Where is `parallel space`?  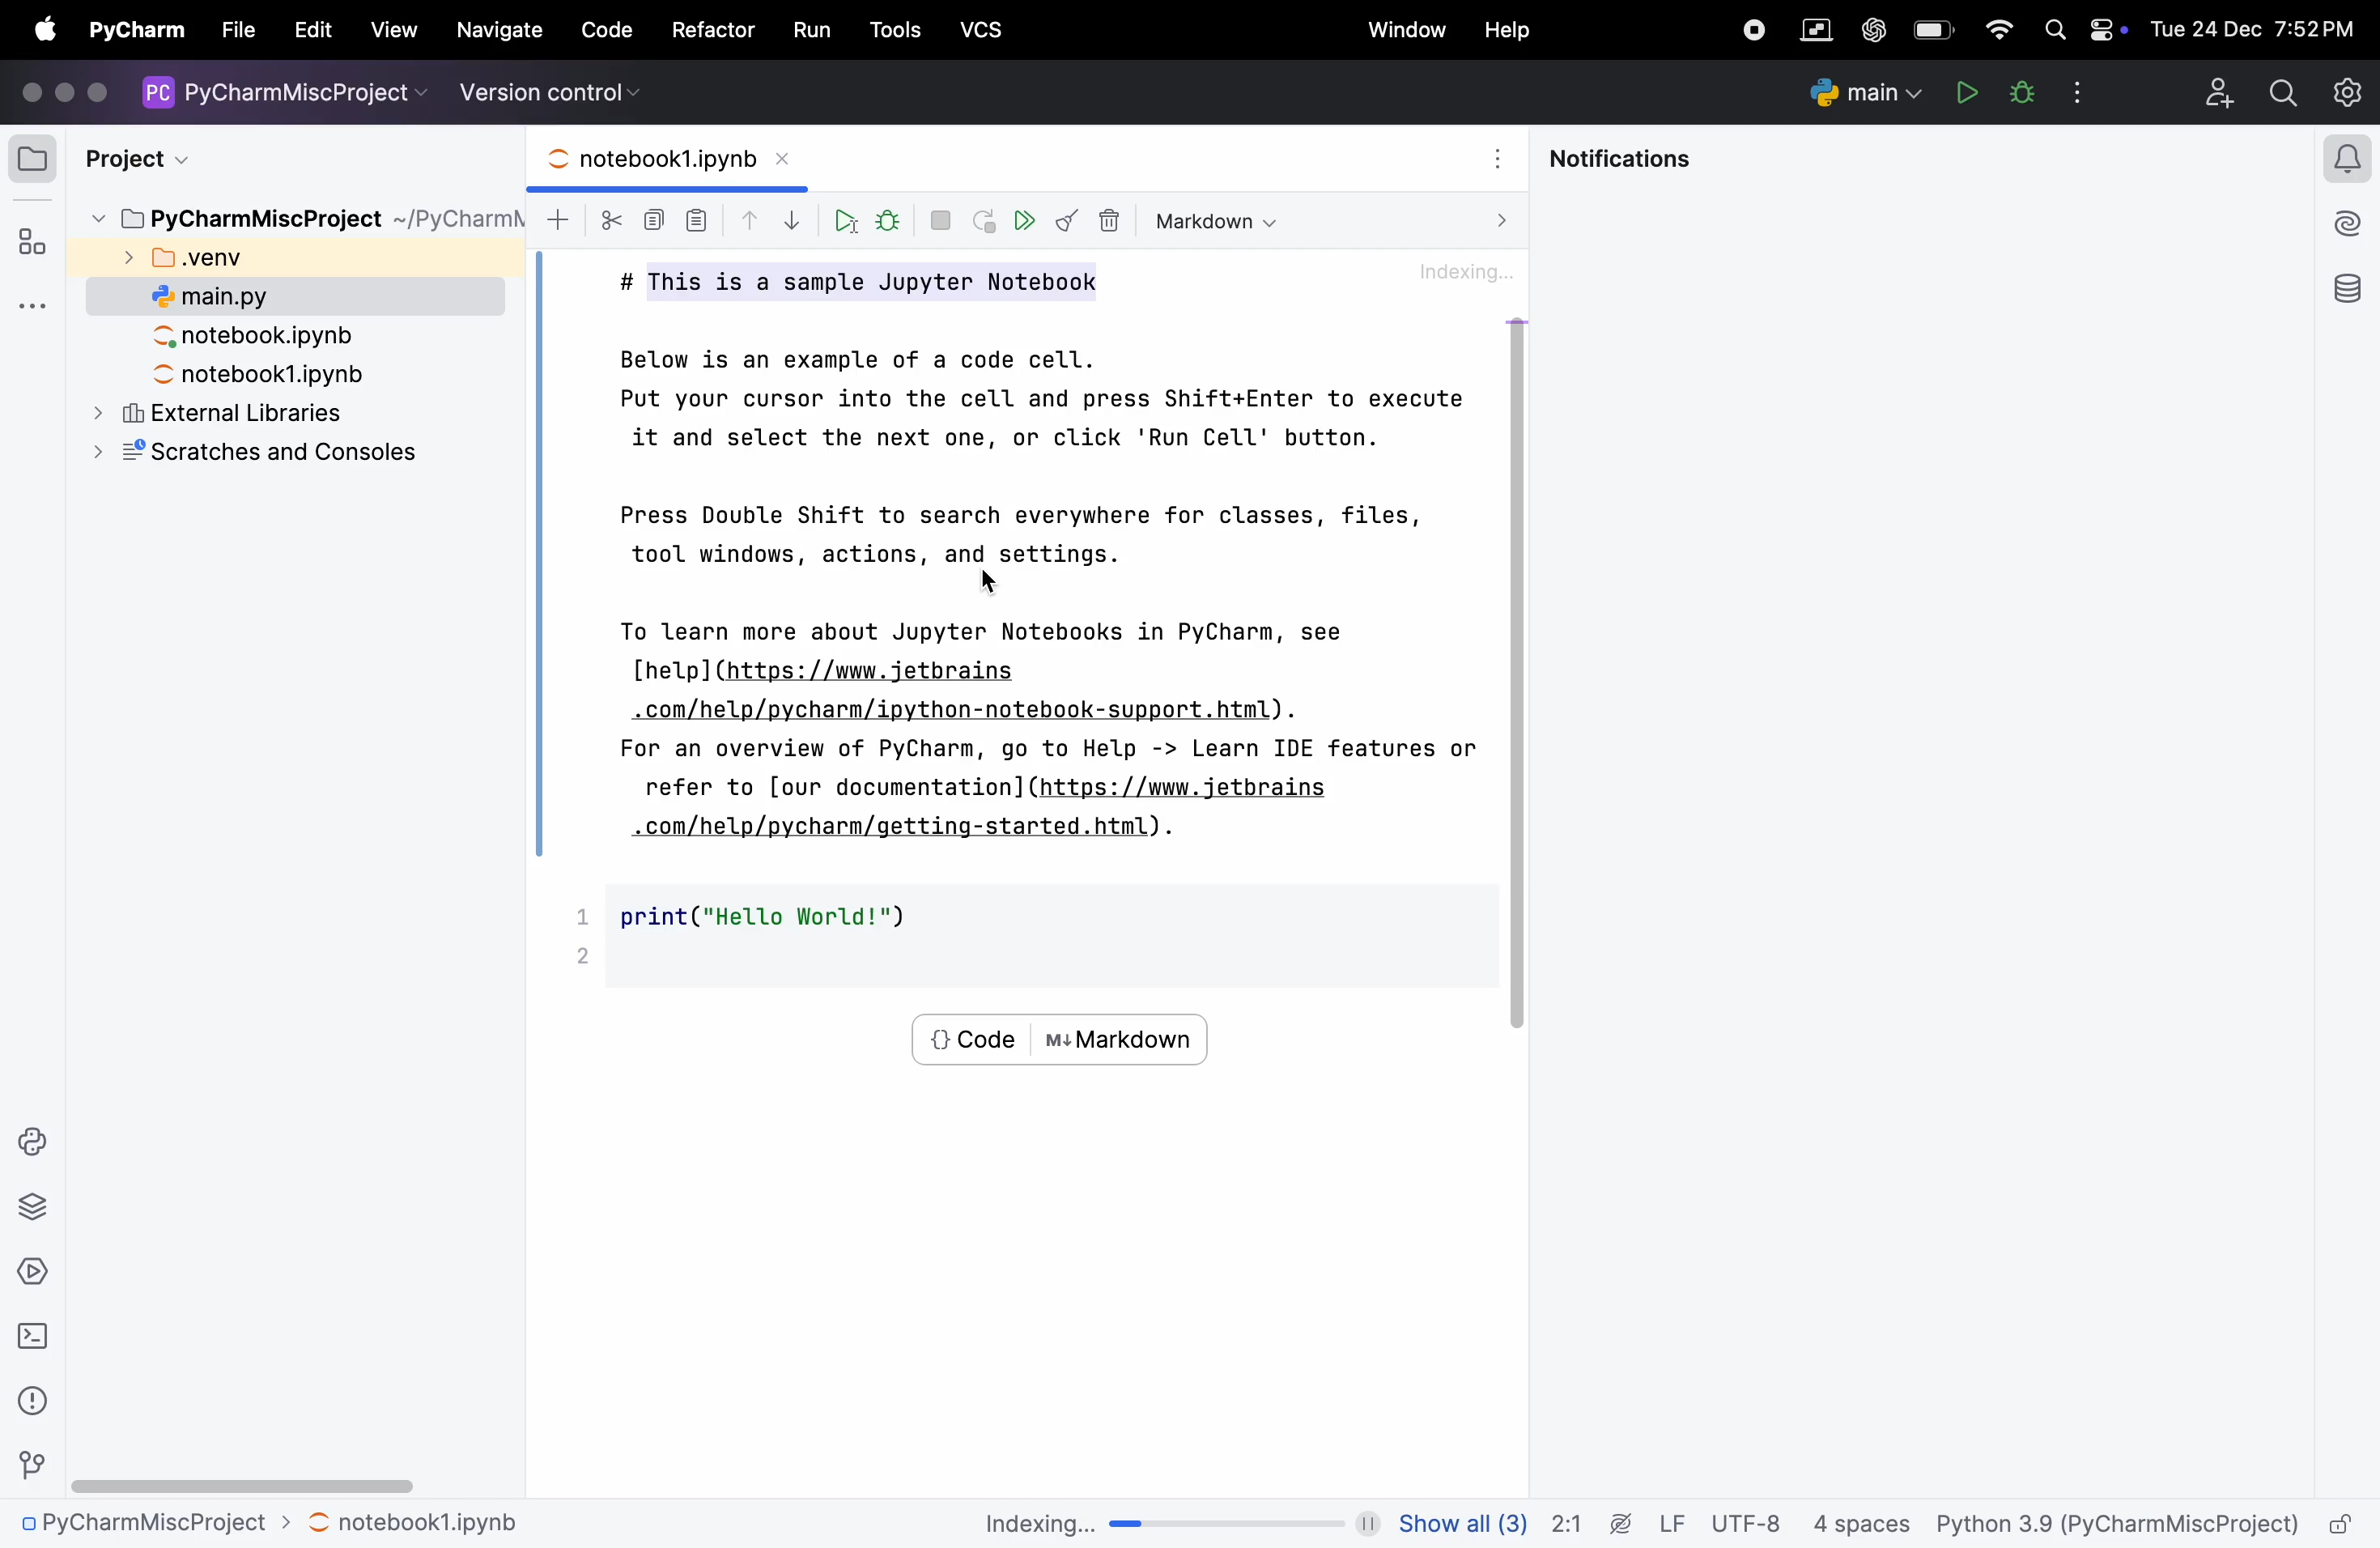
parallel space is located at coordinates (1812, 34).